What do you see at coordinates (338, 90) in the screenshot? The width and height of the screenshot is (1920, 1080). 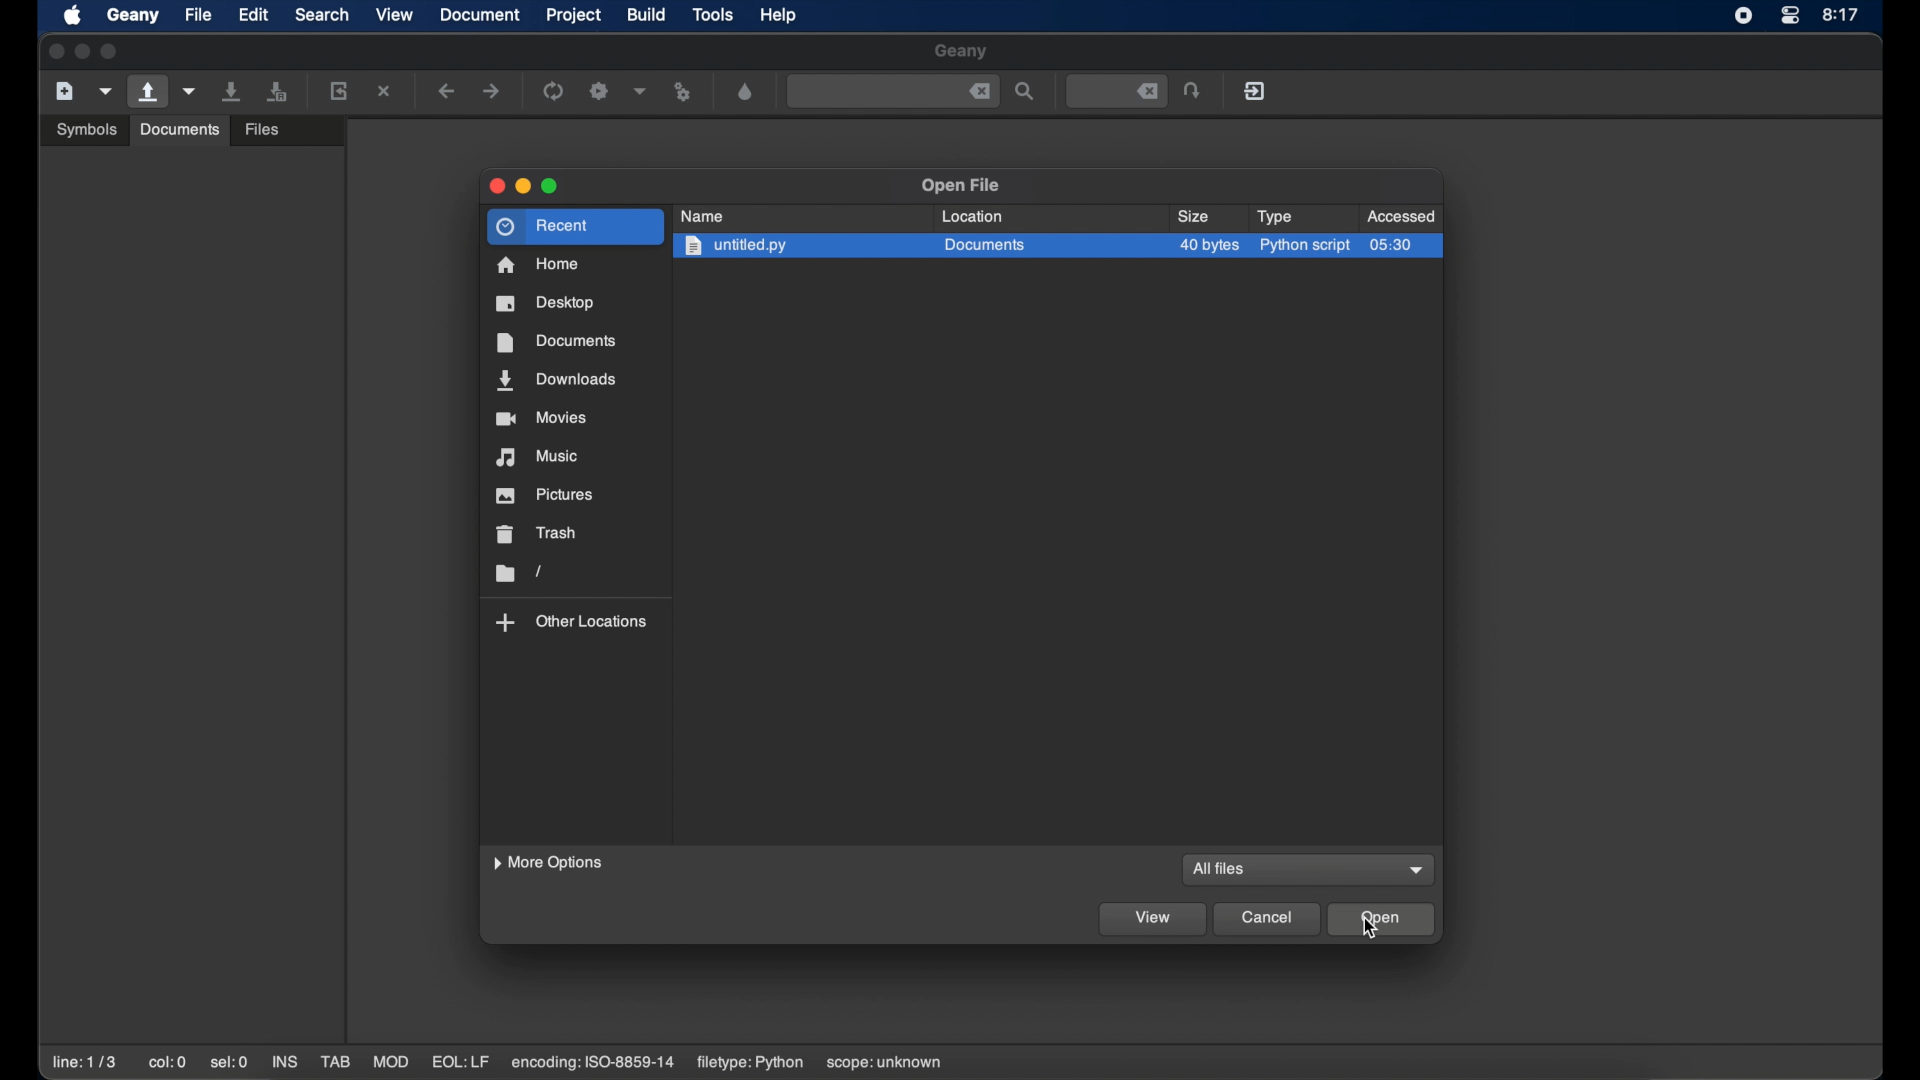 I see `reload the current file from disk` at bounding box center [338, 90].